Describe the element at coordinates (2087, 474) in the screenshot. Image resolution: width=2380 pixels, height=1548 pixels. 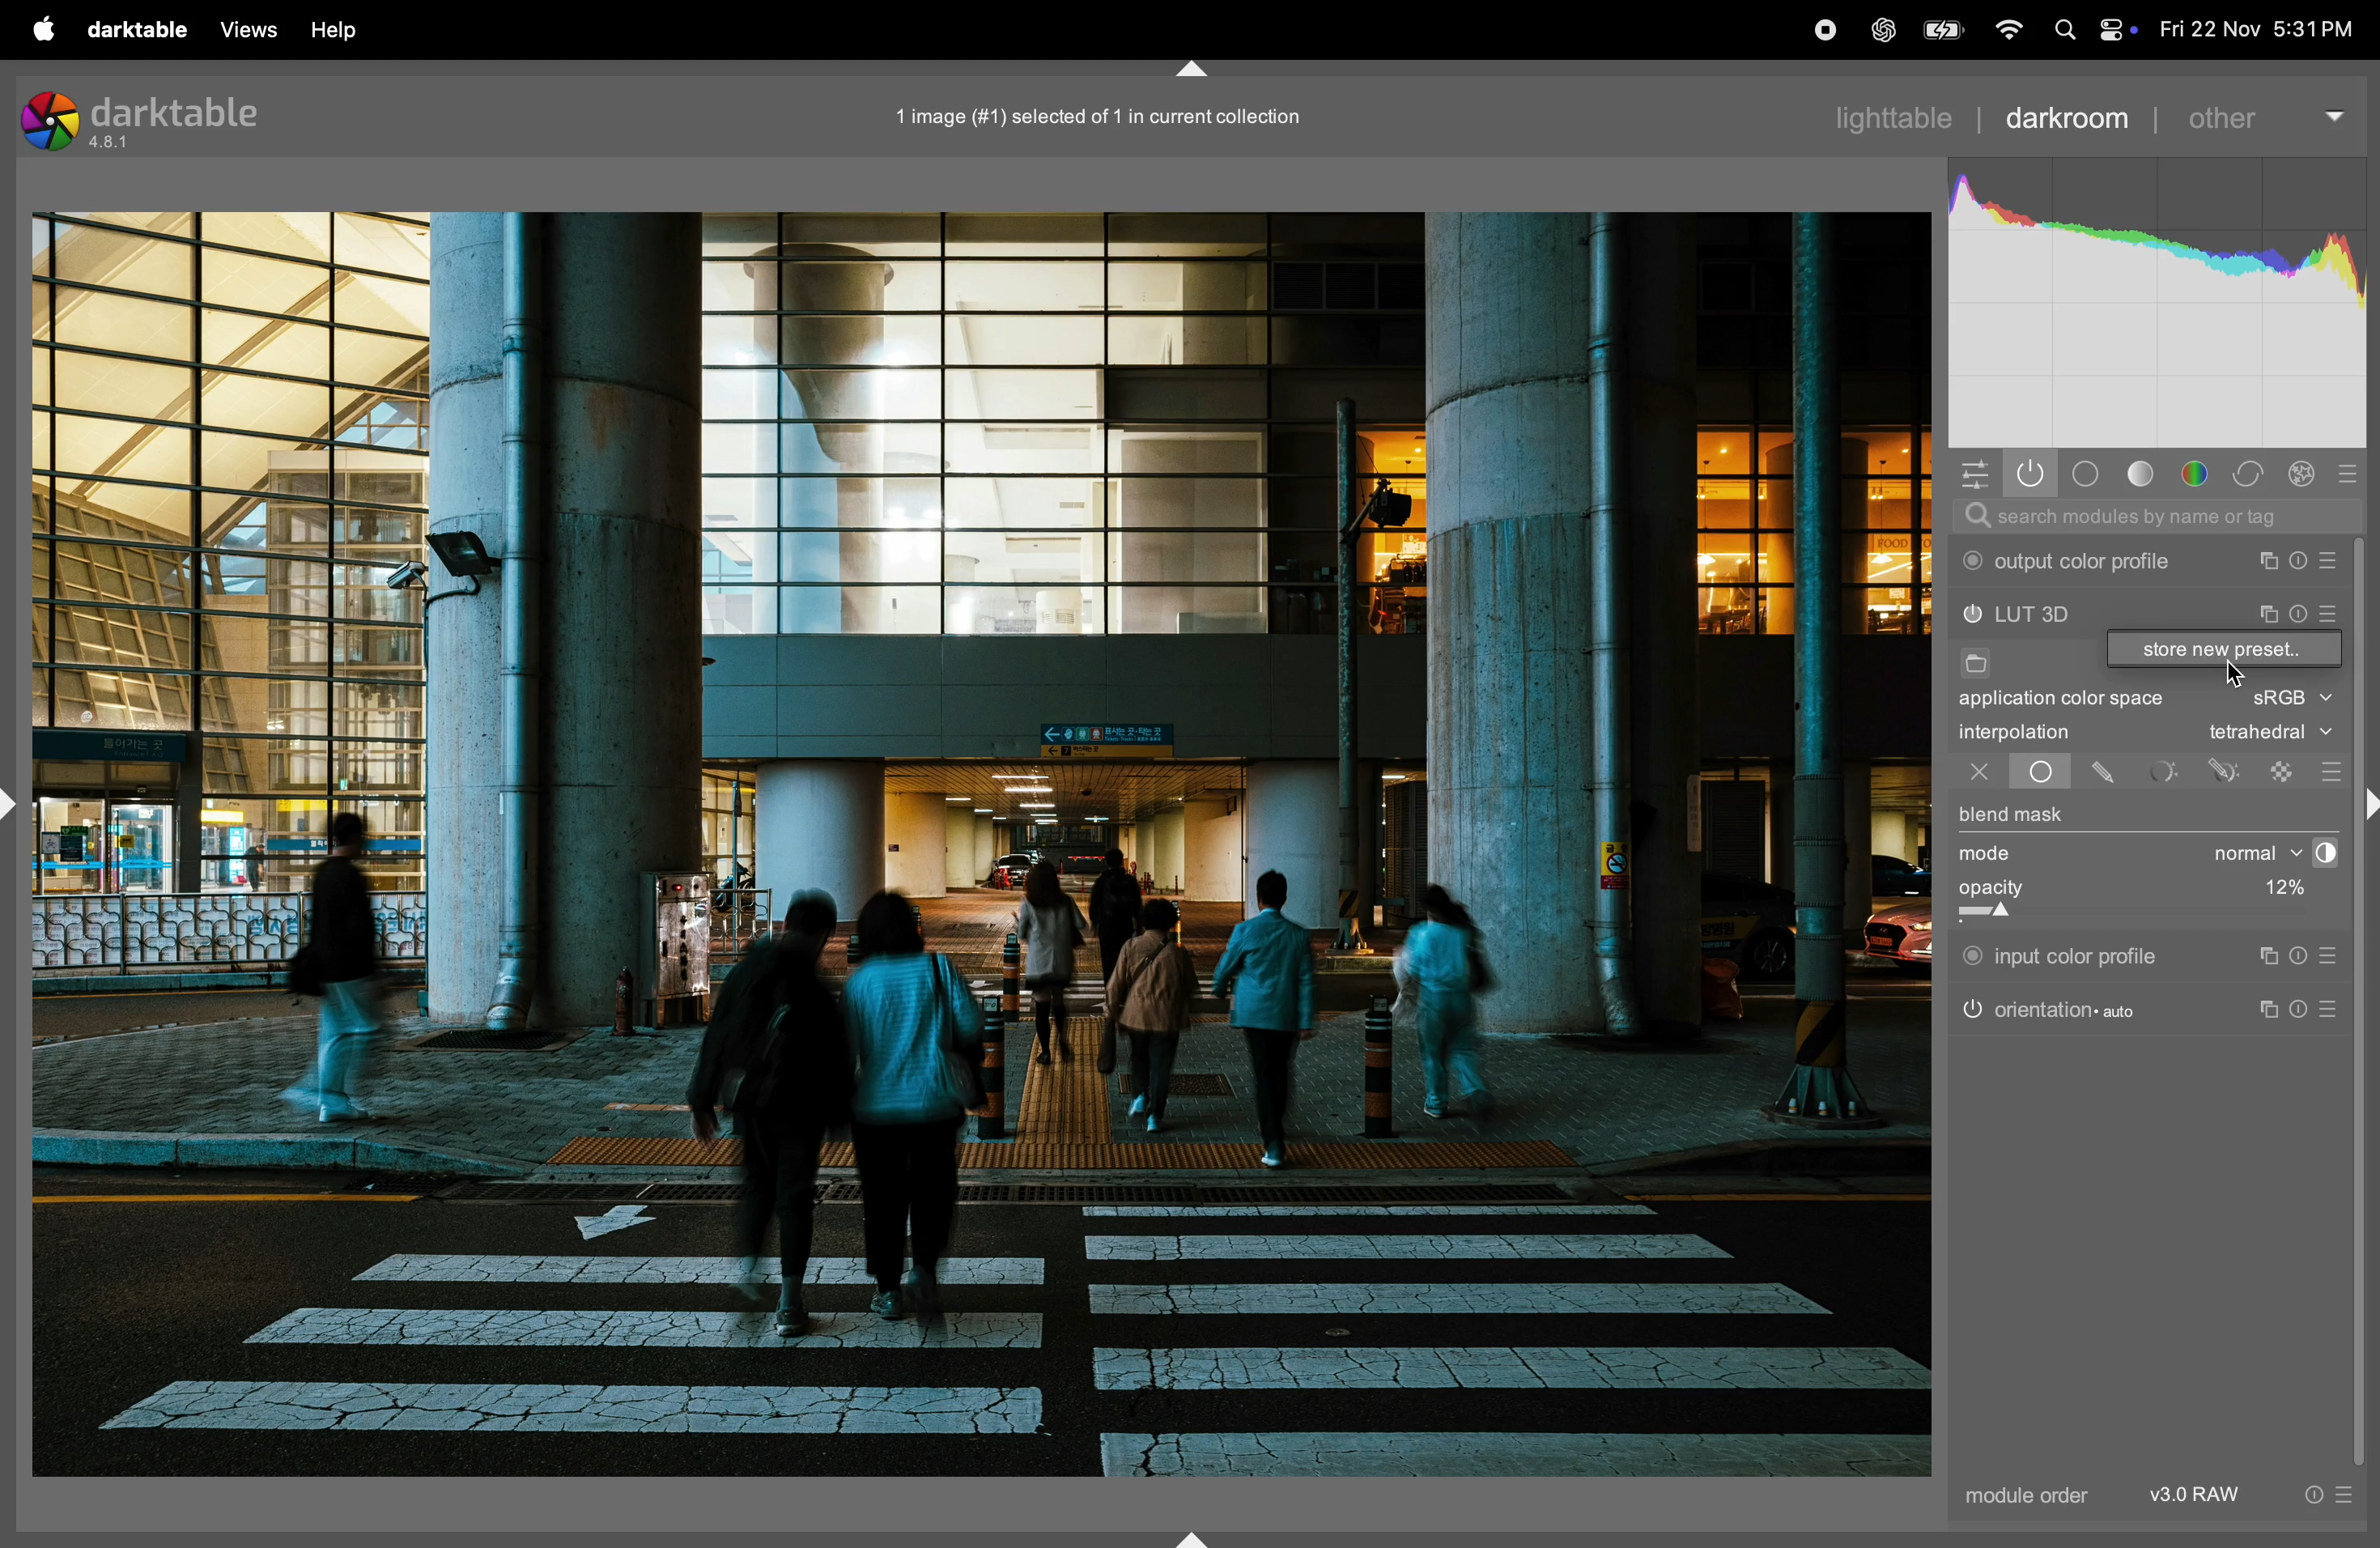
I see `base` at that location.